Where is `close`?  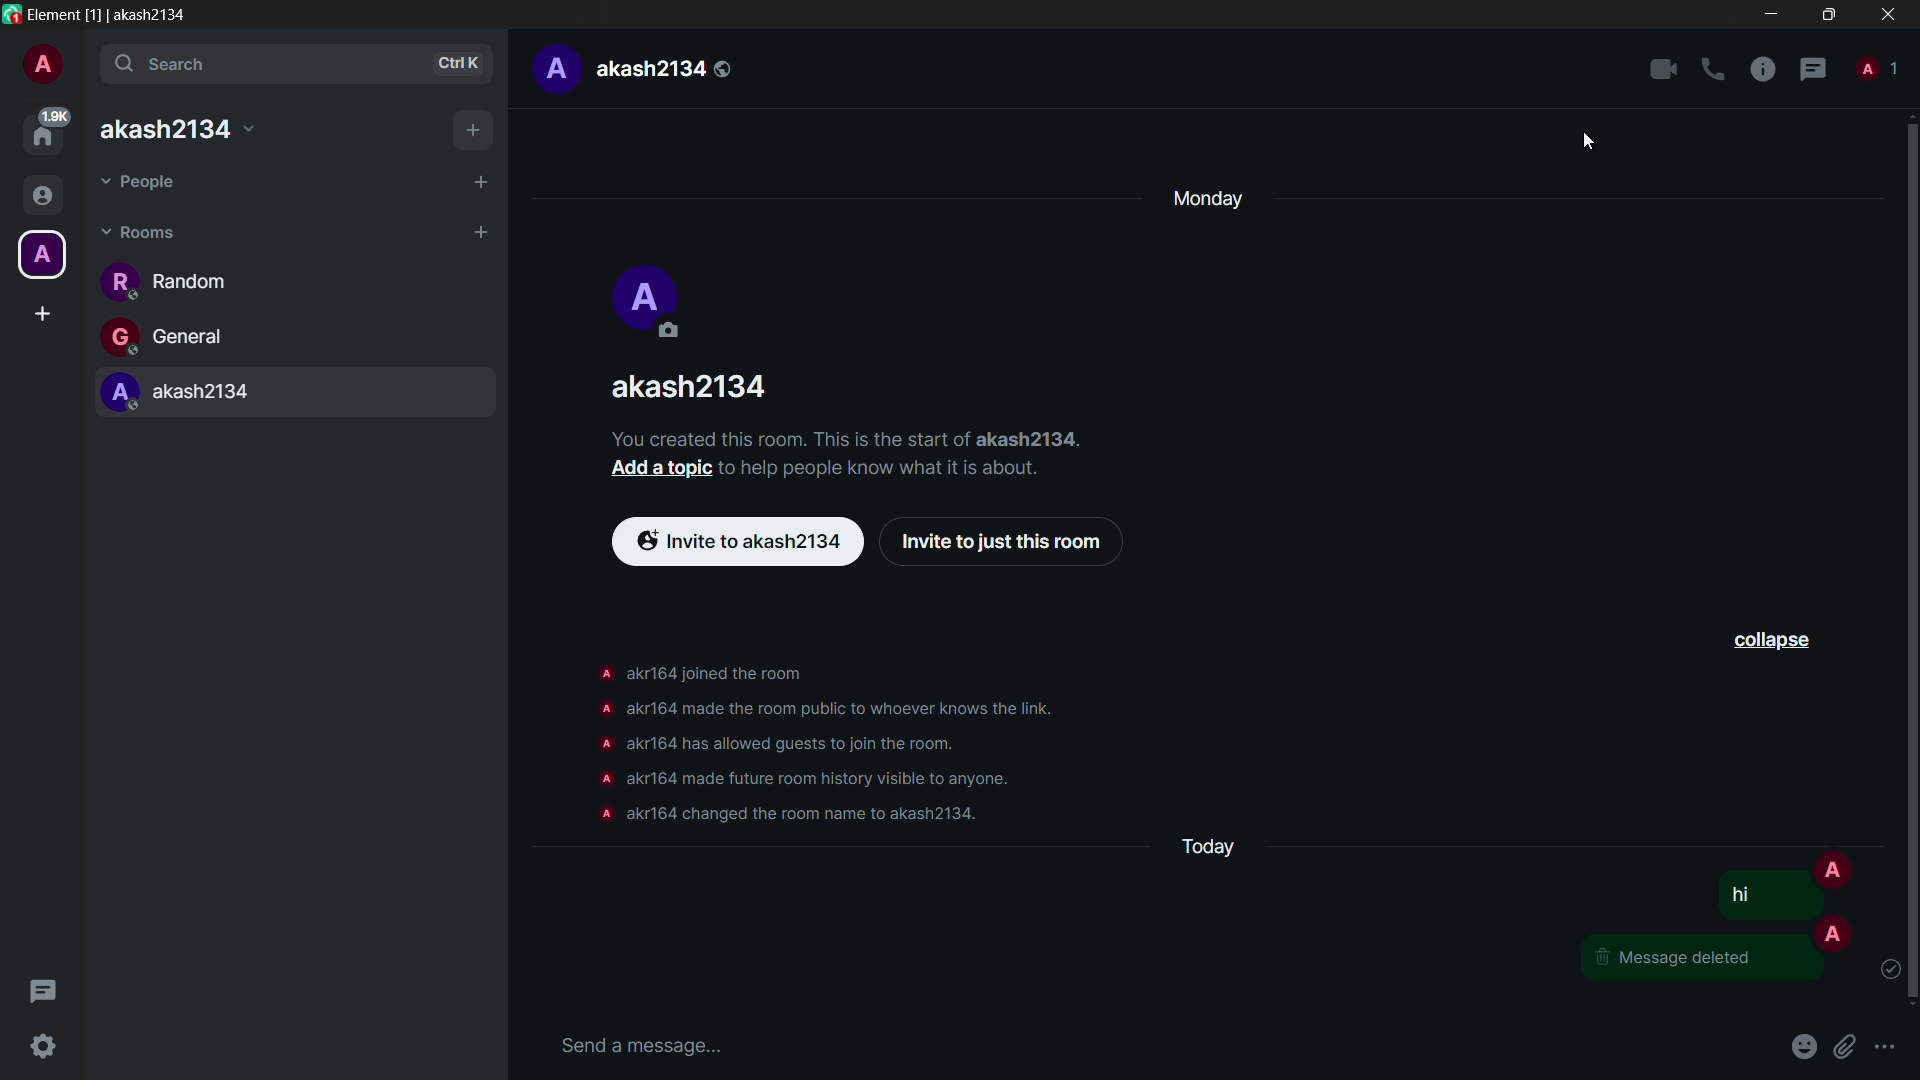 close is located at coordinates (1888, 14).